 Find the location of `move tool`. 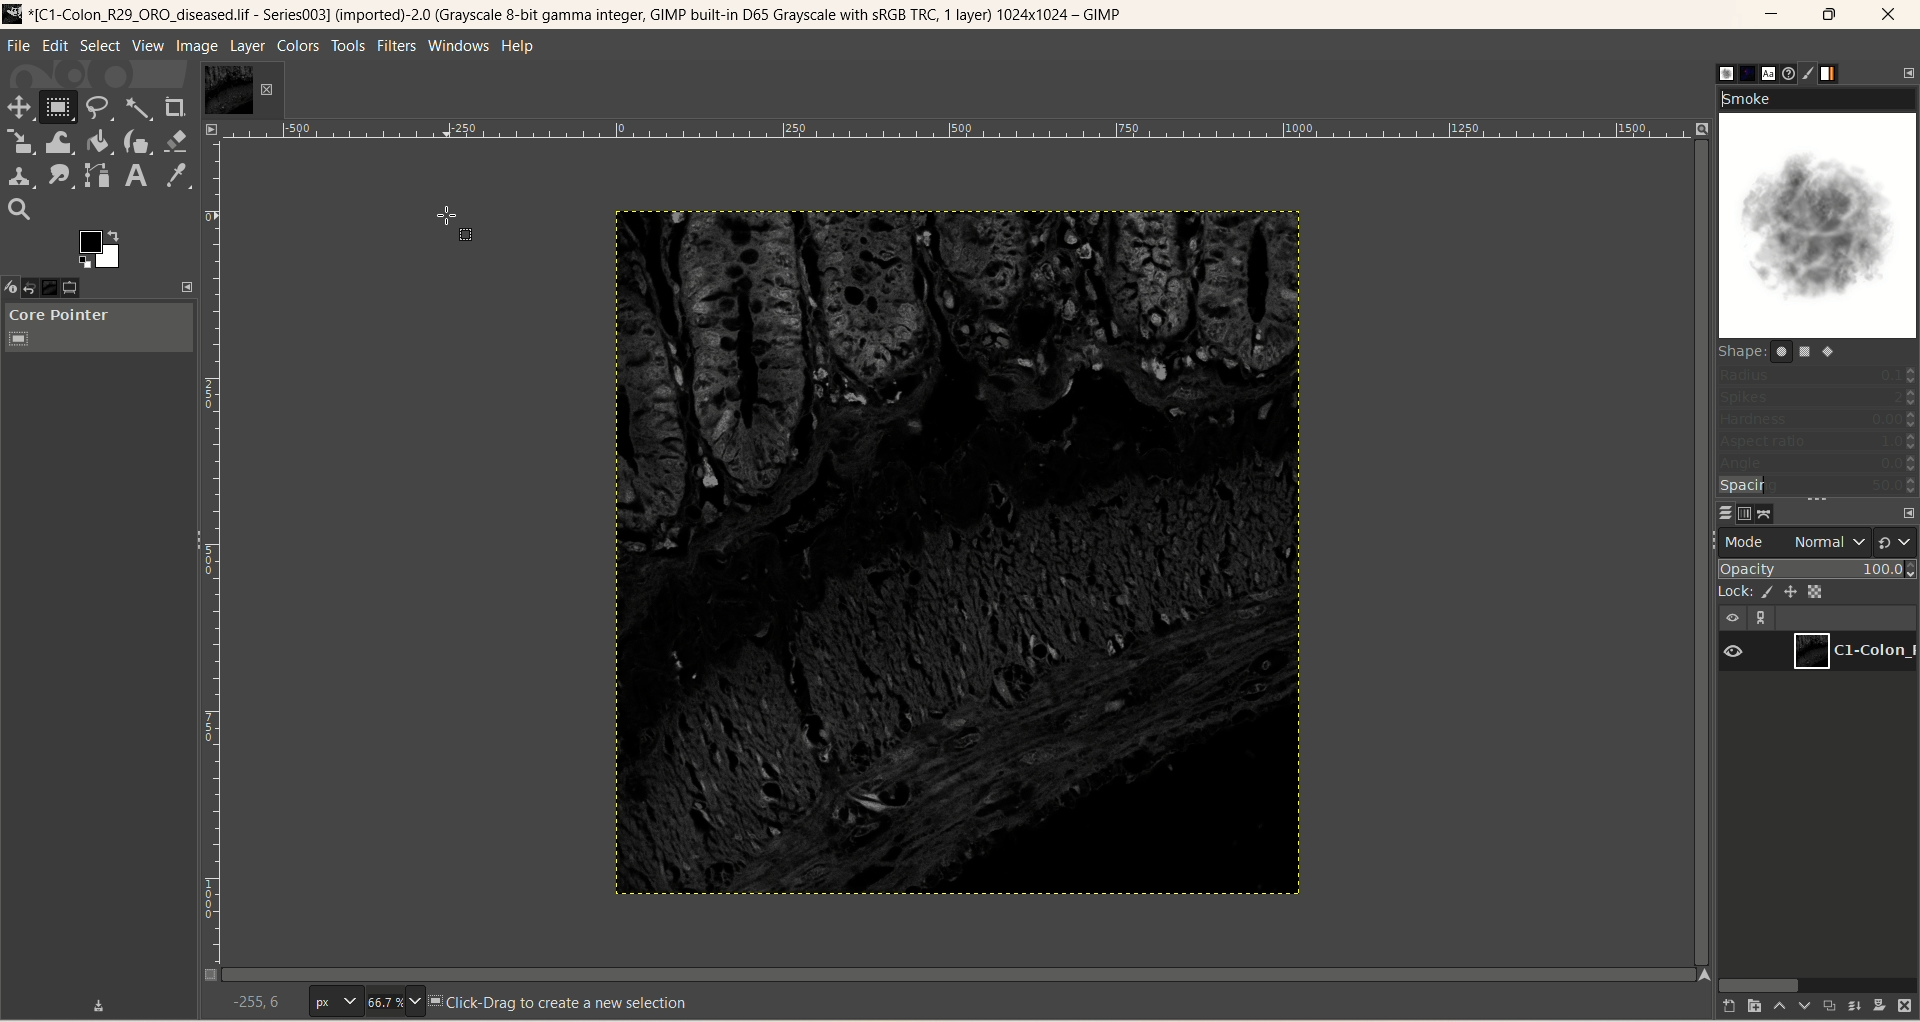

move tool is located at coordinates (21, 108).